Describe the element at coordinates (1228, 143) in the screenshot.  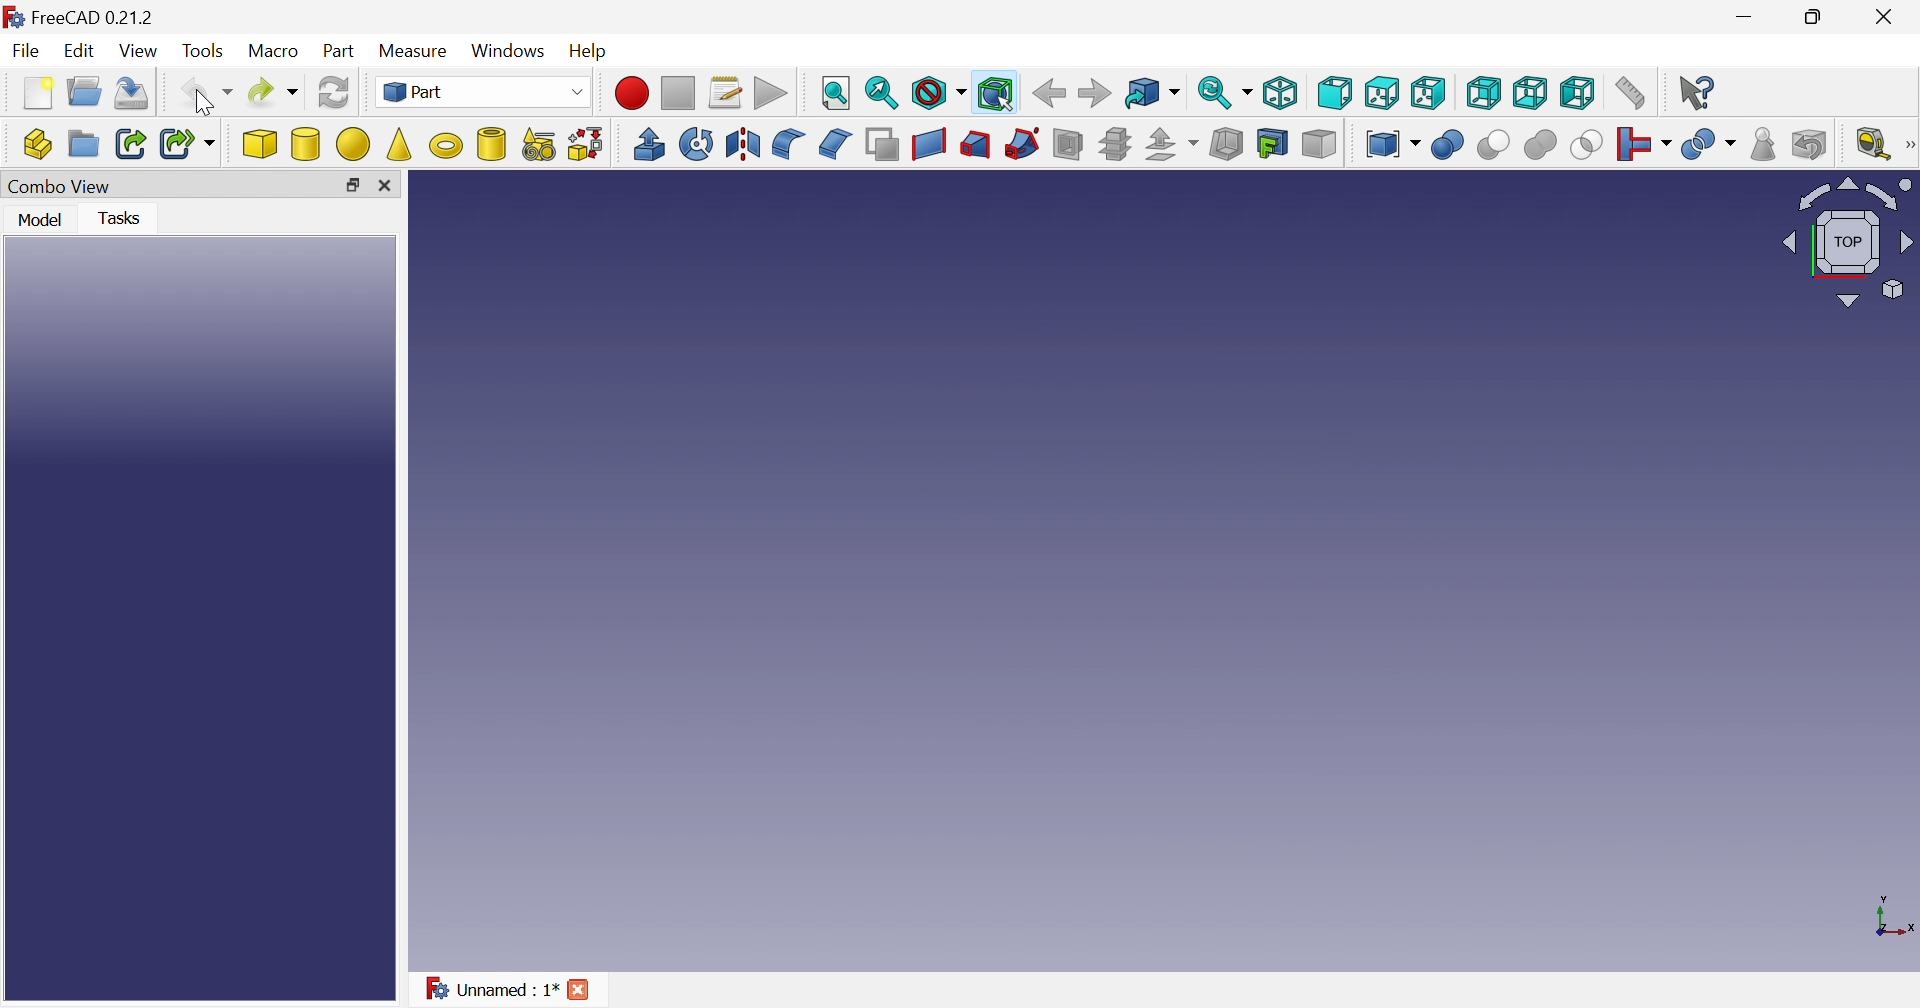
I see `Thickness` at that location.